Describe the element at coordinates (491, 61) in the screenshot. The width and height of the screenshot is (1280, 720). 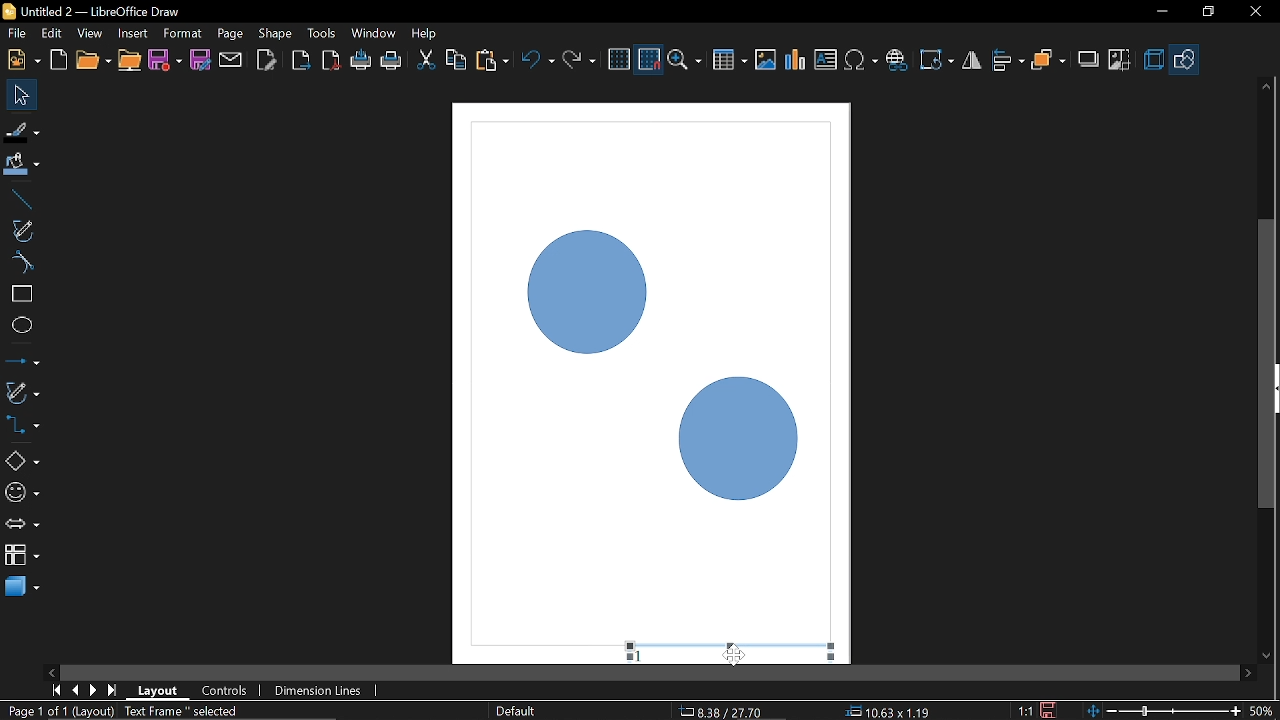
I see `Paste` at that location.